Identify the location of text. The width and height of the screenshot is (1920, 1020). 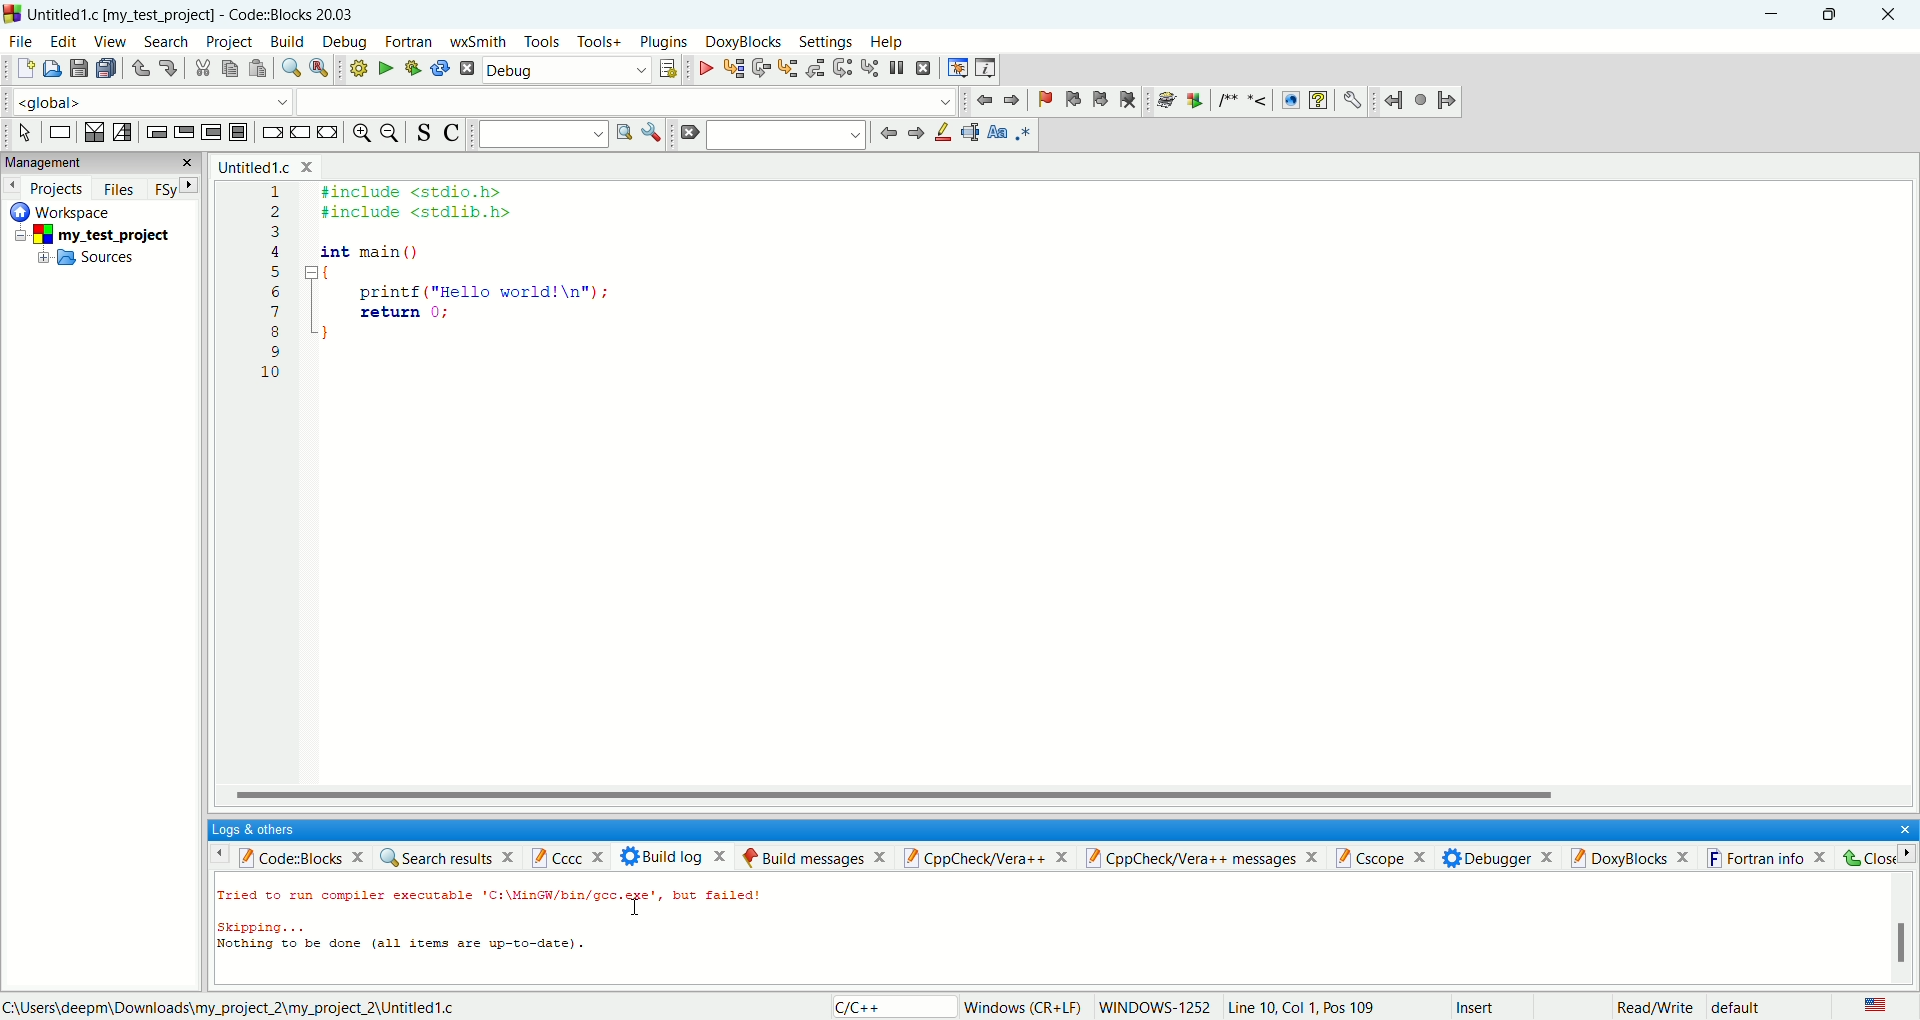
(541, 927).